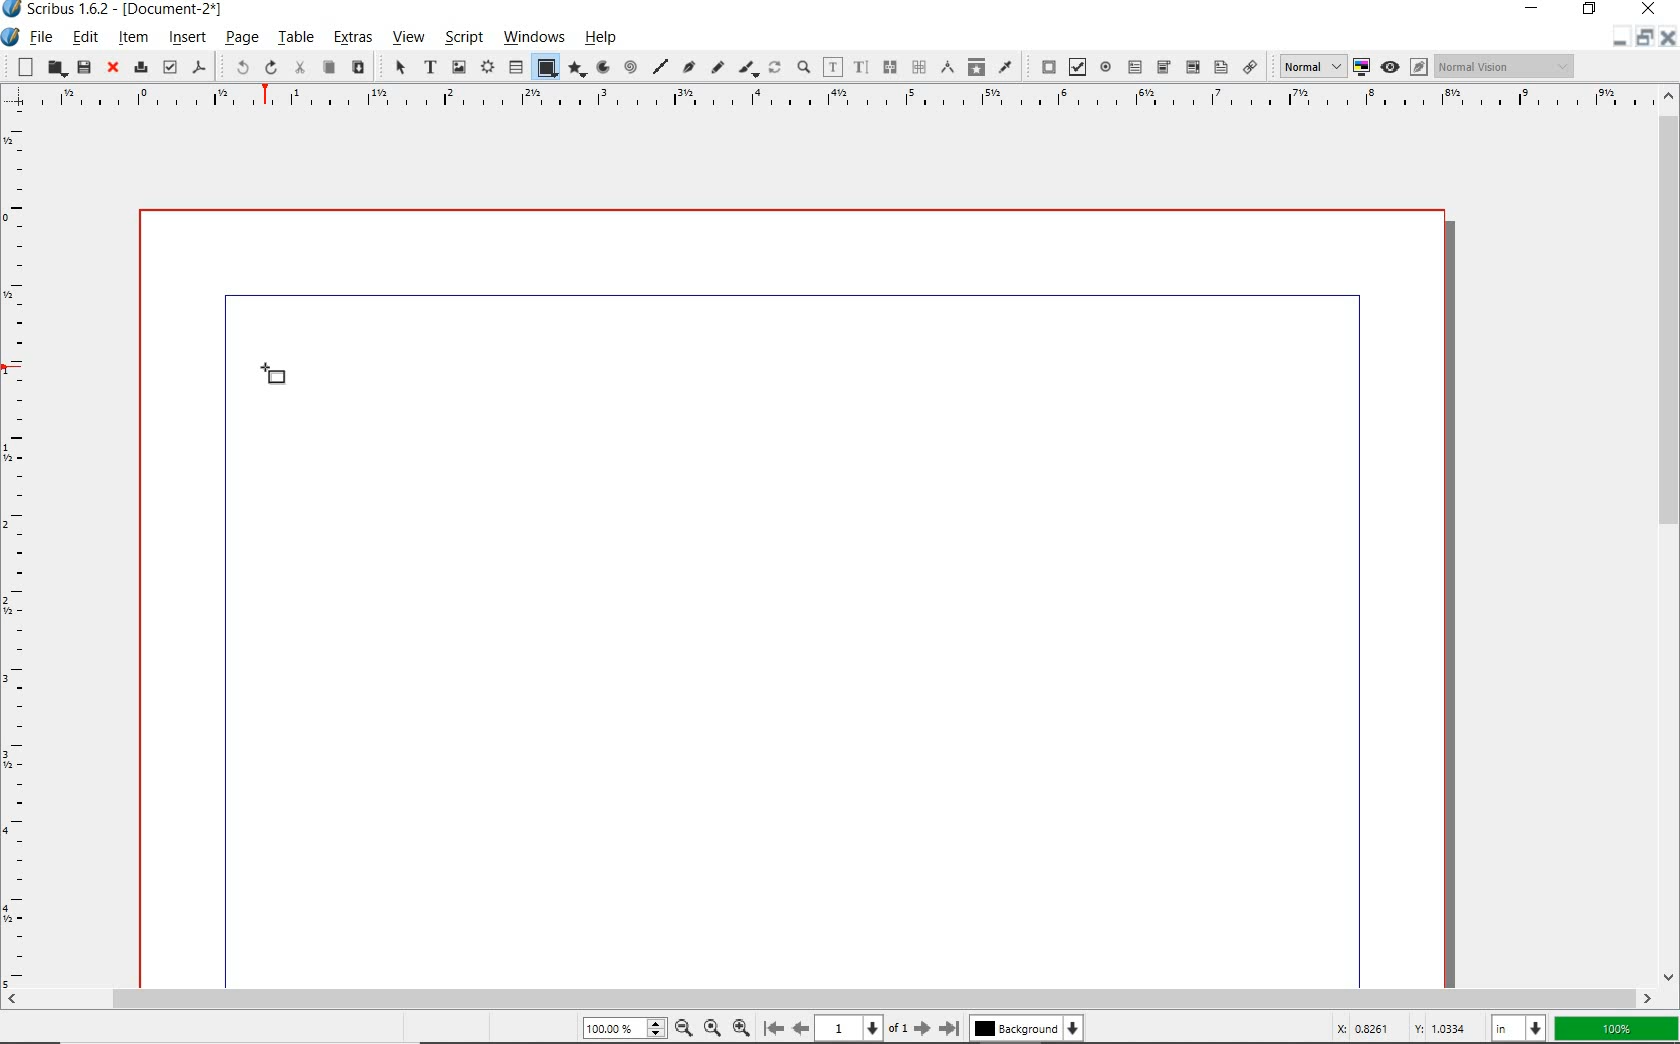 The width and height of the screenshot is (1680, 1044). I want to click on edit, so click(86, 37).